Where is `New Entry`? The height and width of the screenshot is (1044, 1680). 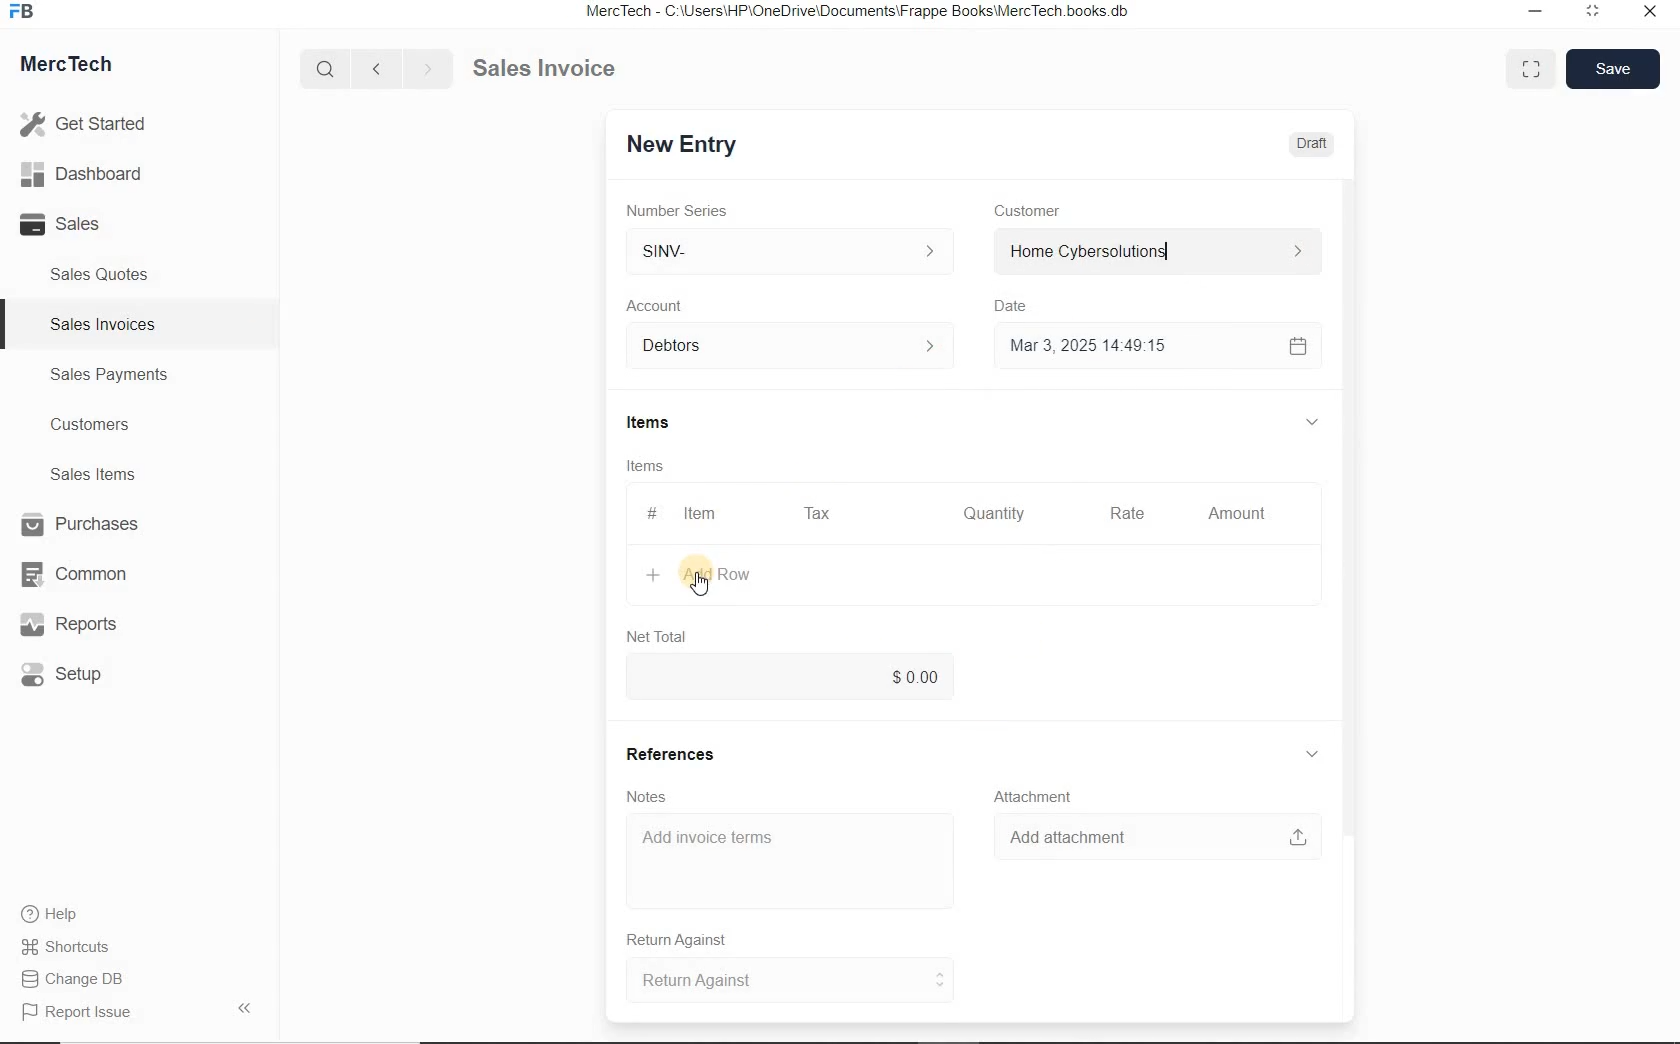 New Entry is located at coordinates (680, 145).